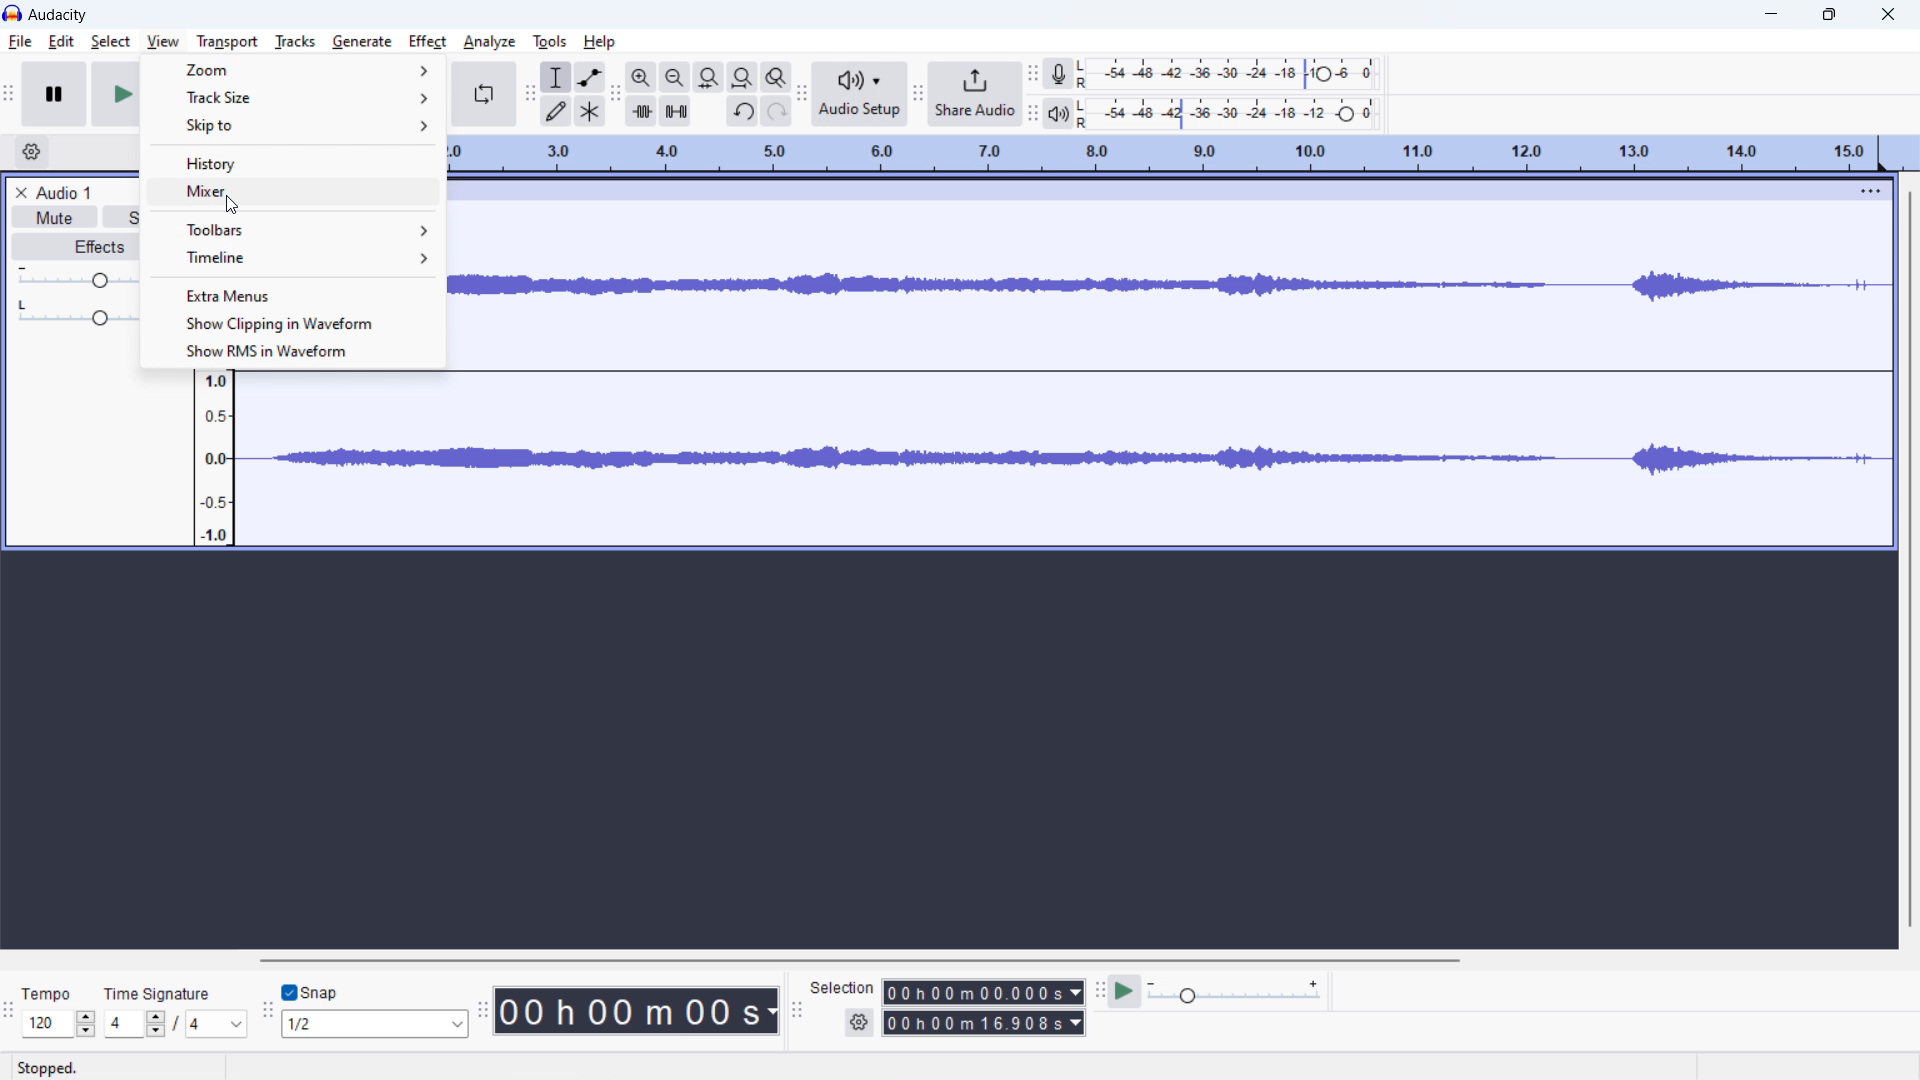  What do you see at coordinates (55, 1061) in the screenshot?
I see `stopped` at bounding box center [55, 1061].